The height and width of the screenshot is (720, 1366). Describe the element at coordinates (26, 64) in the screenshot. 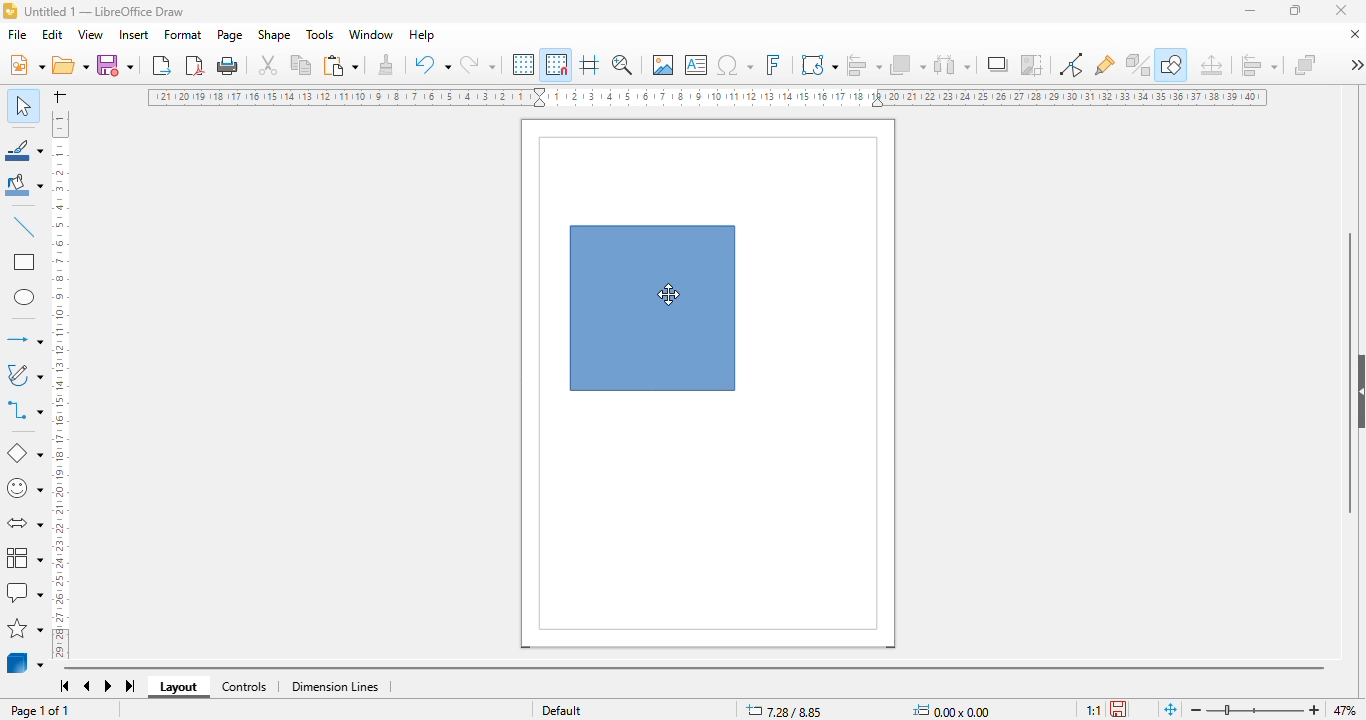

I see `new` at that location.